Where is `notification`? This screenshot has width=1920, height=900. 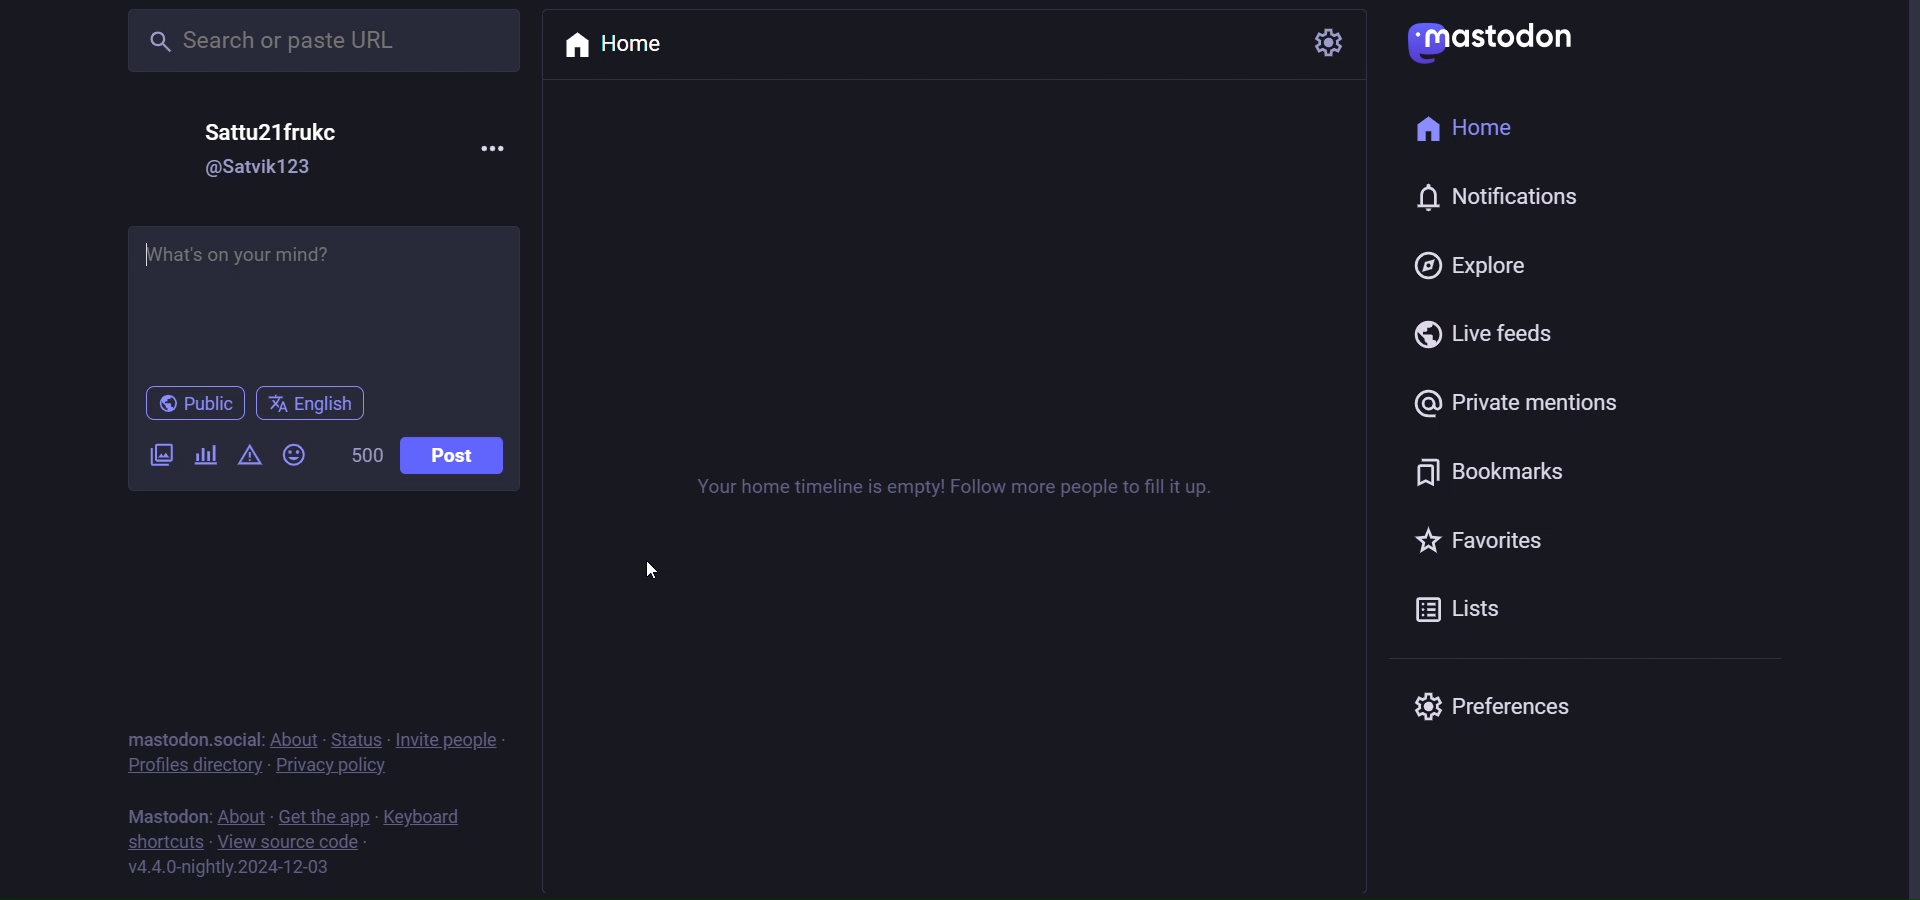 notification is located at coordinates (1498, 199).